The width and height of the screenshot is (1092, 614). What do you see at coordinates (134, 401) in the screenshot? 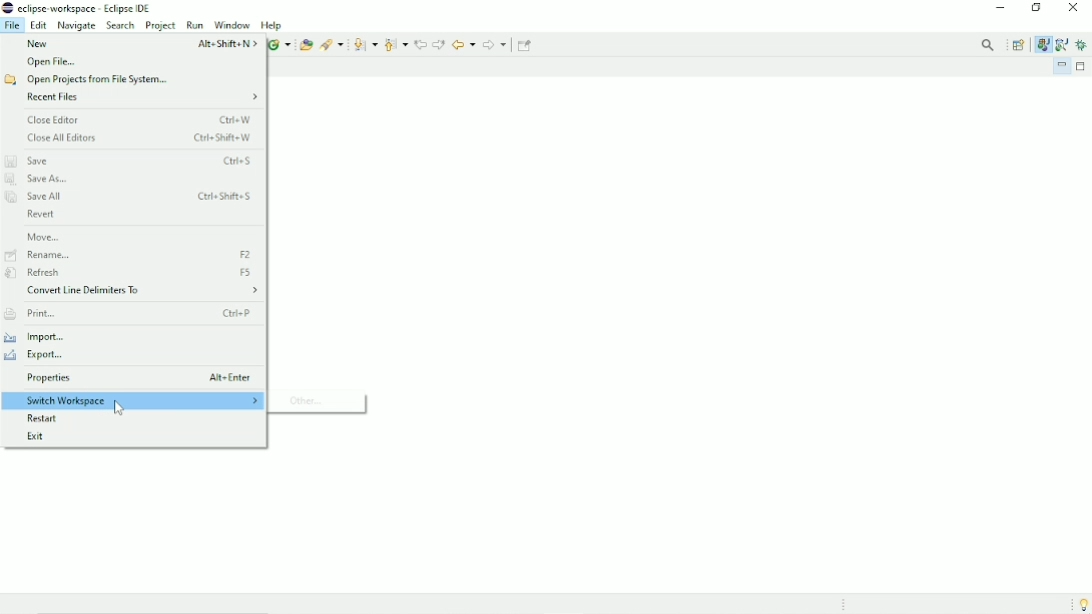
I see `Switch workspace` at bounding box center [134, 401].